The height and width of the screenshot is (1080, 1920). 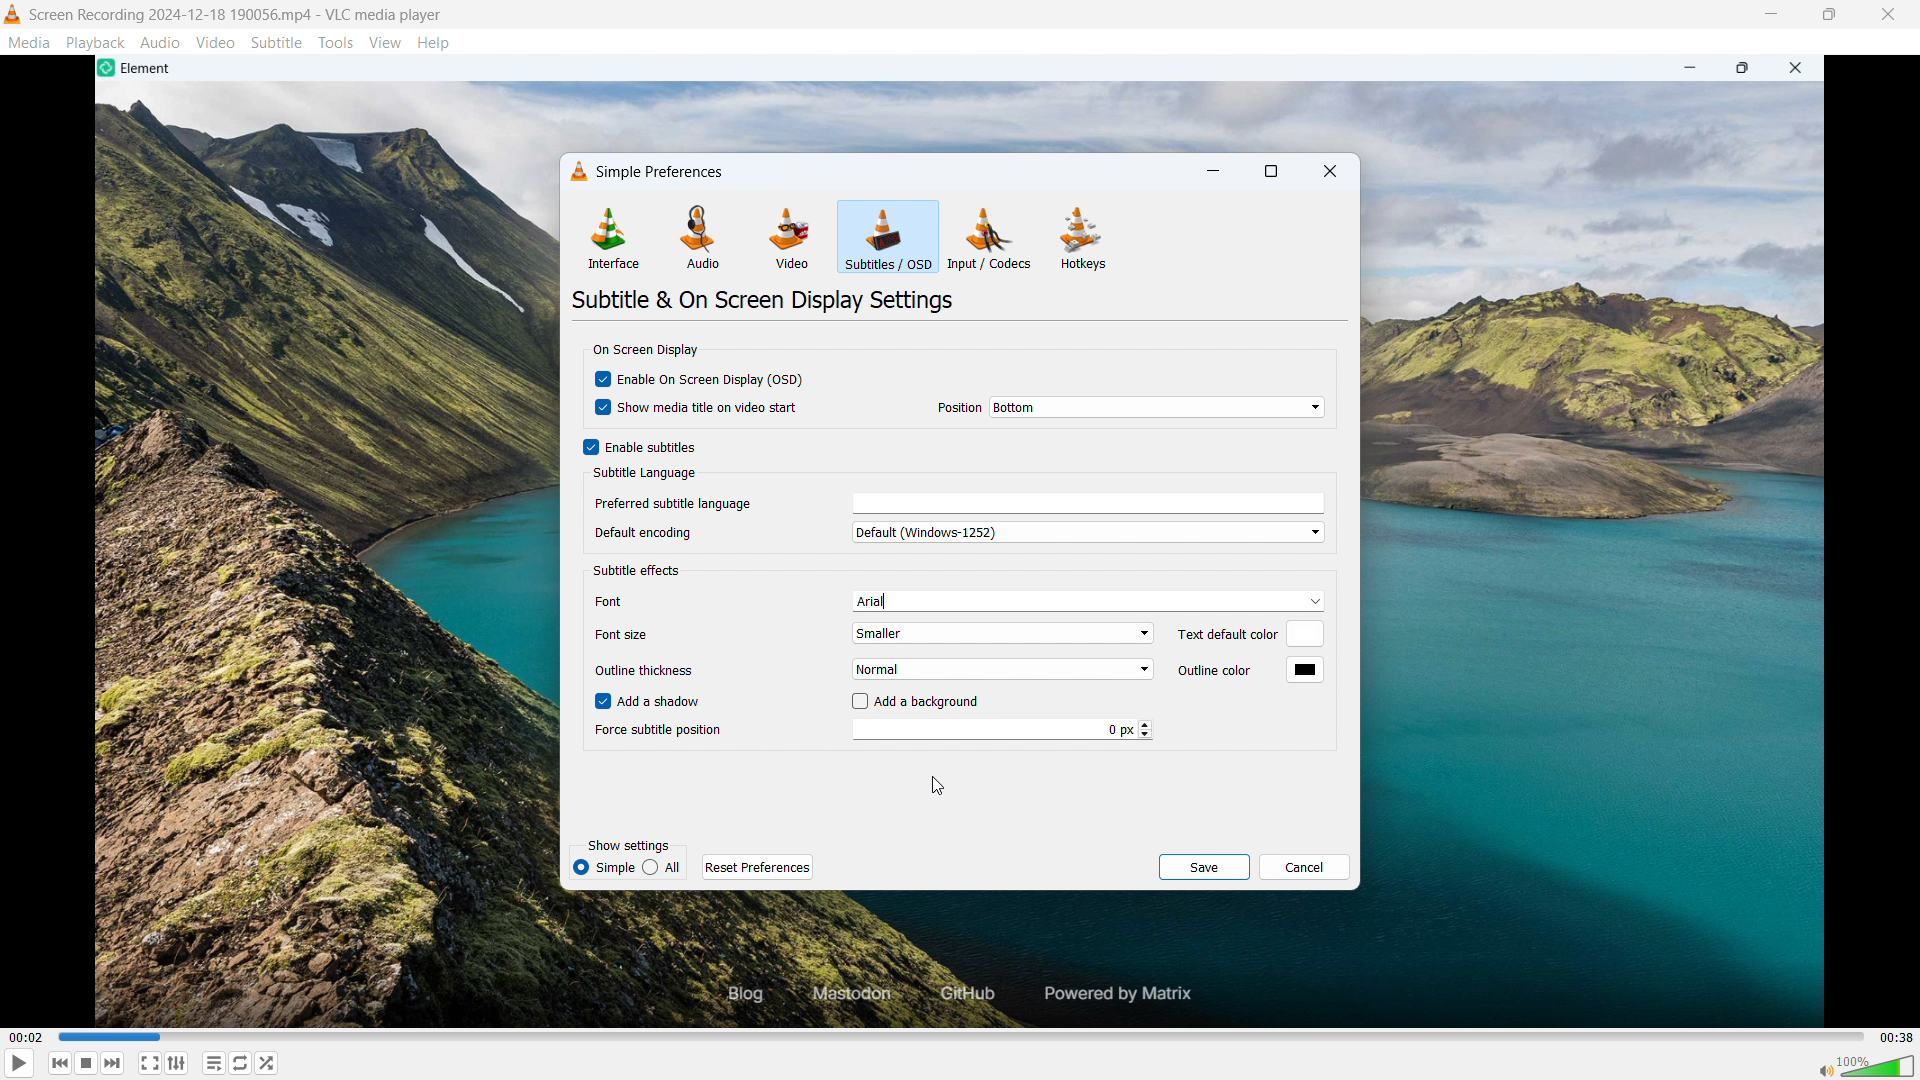 What do you see at coordinates (96, 42) in the screenshot?
I see `playback` at bounding box center [96, 42].